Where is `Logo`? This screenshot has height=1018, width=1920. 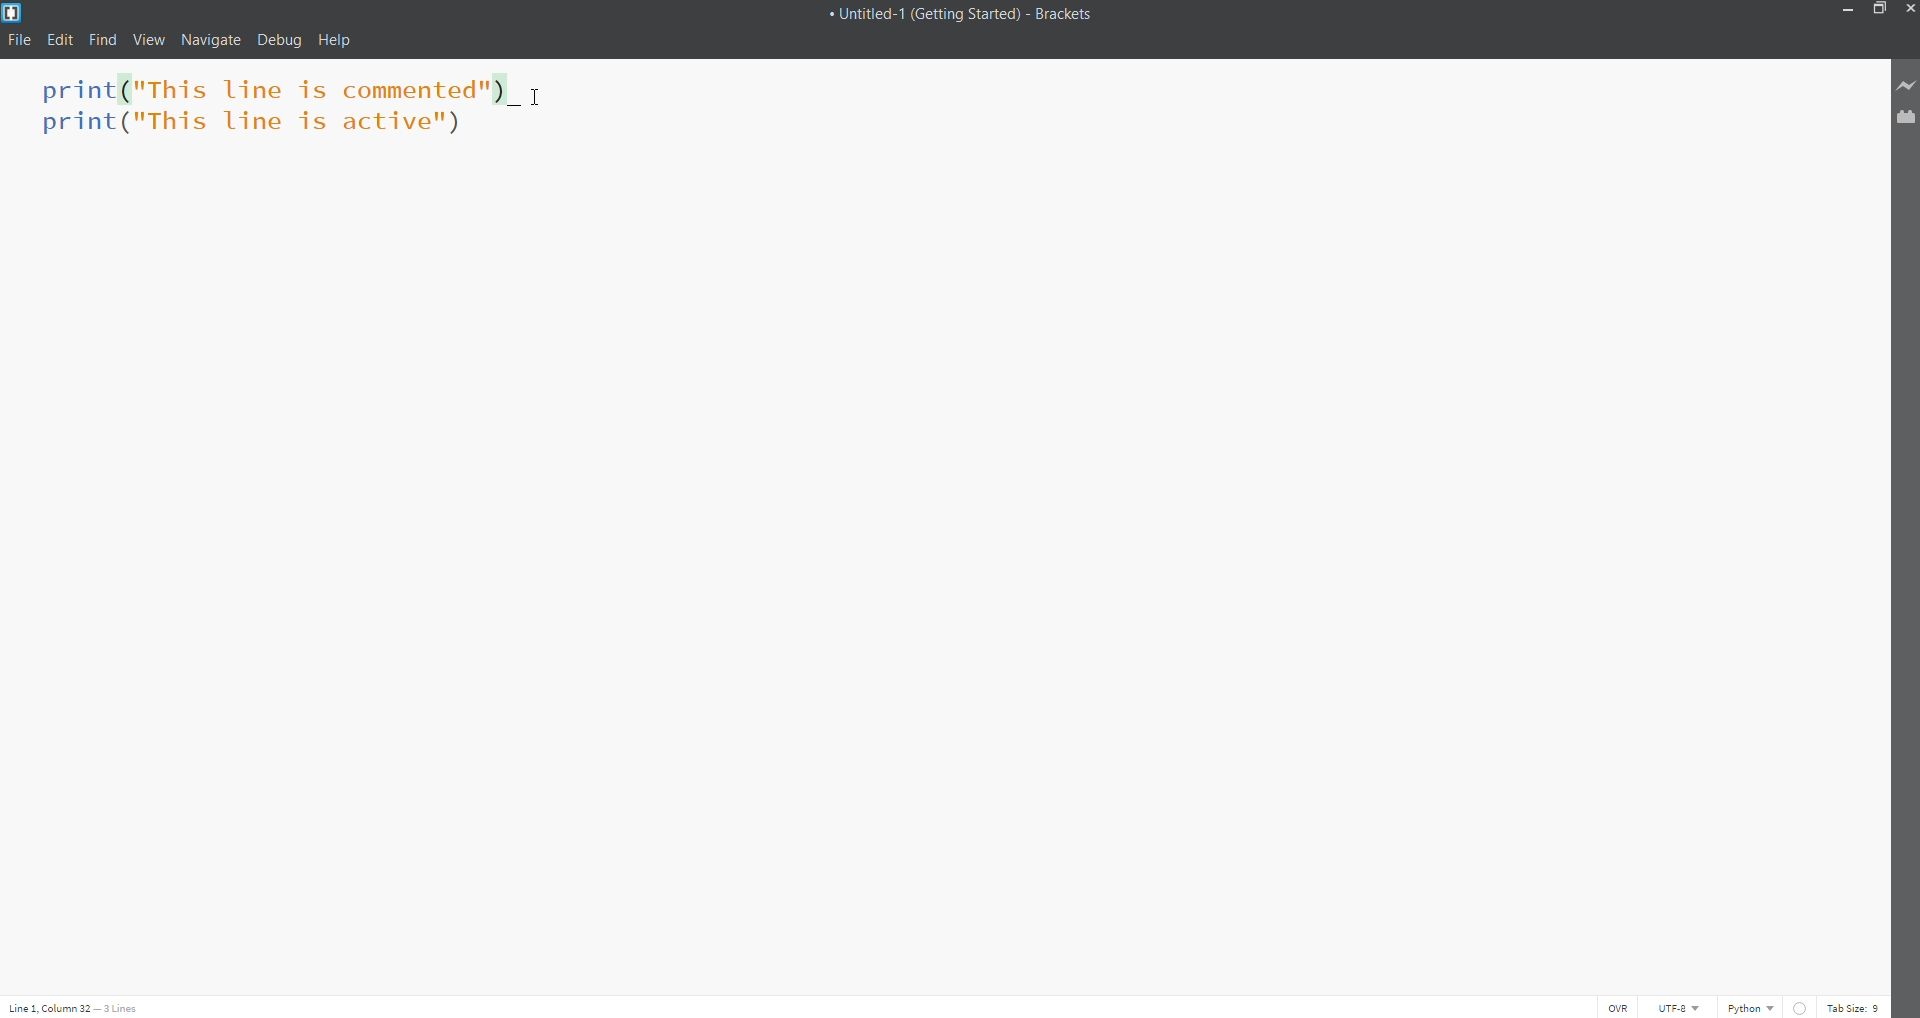
Logo is located at coordinates (20, 12).